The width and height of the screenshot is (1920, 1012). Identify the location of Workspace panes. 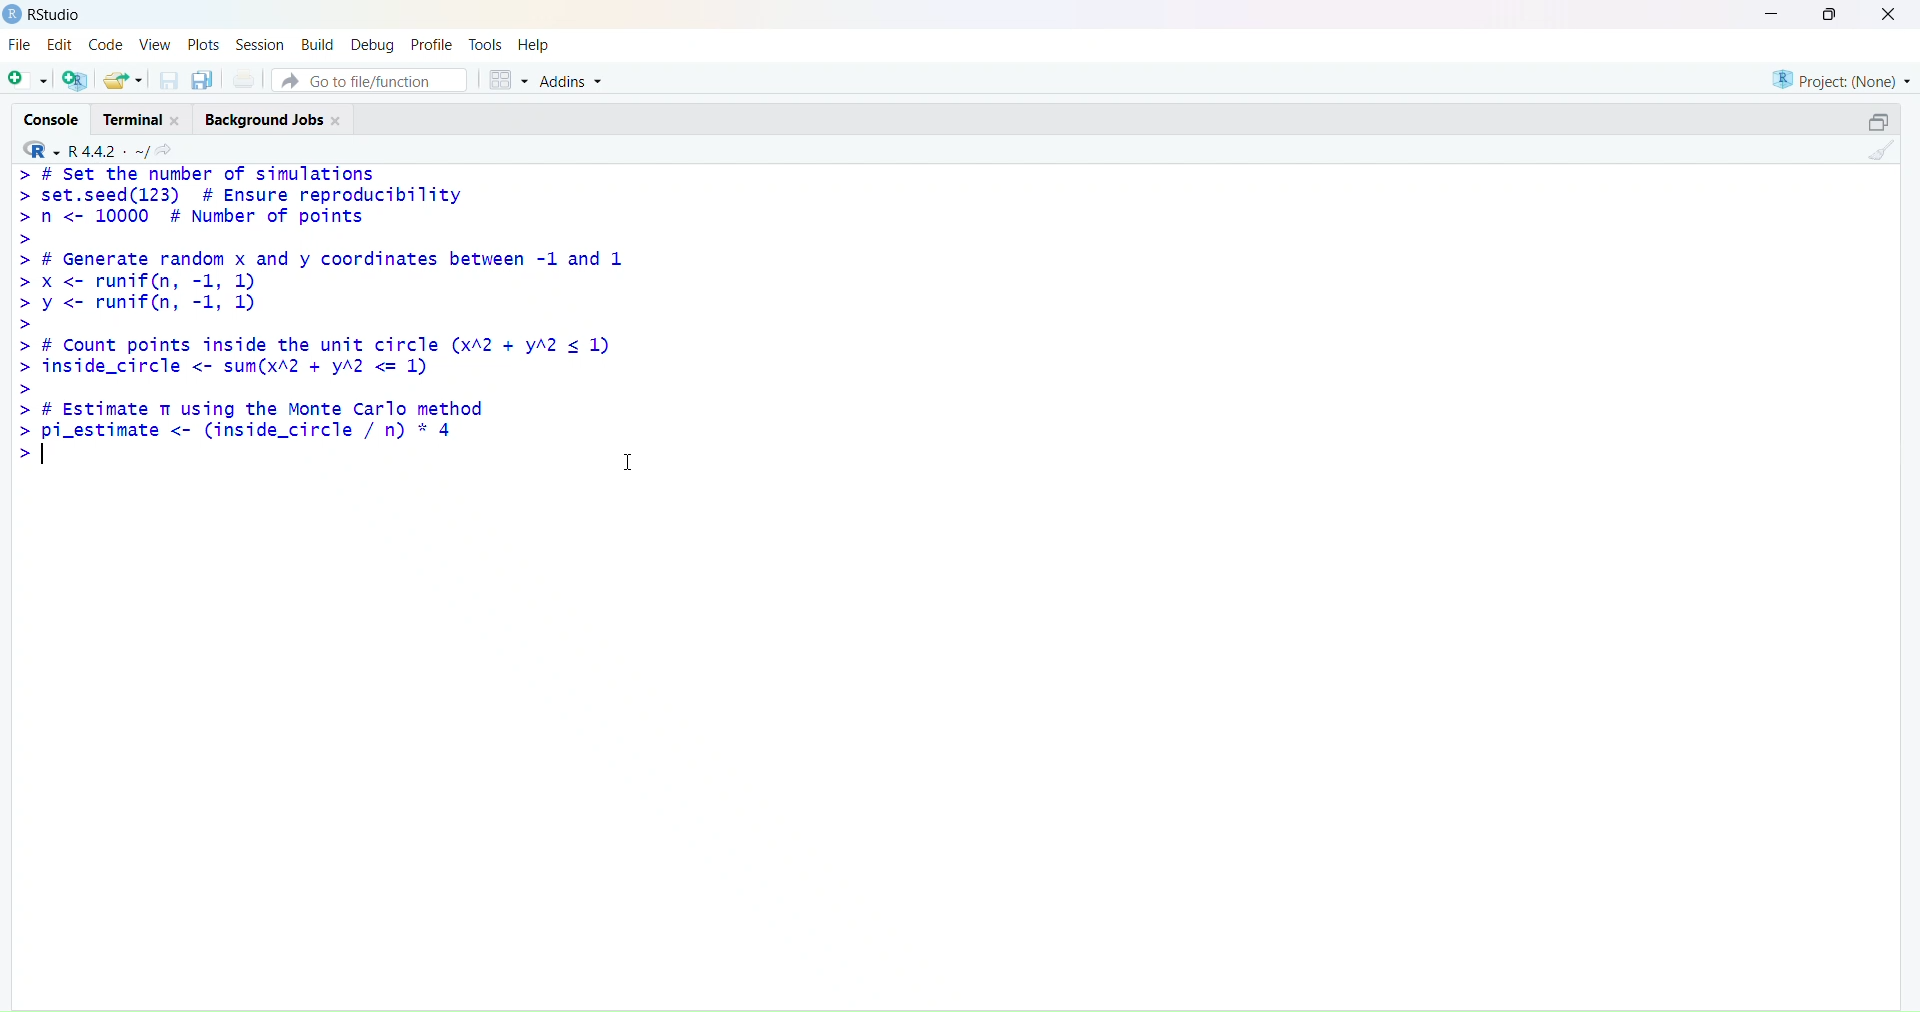
(511, 80).